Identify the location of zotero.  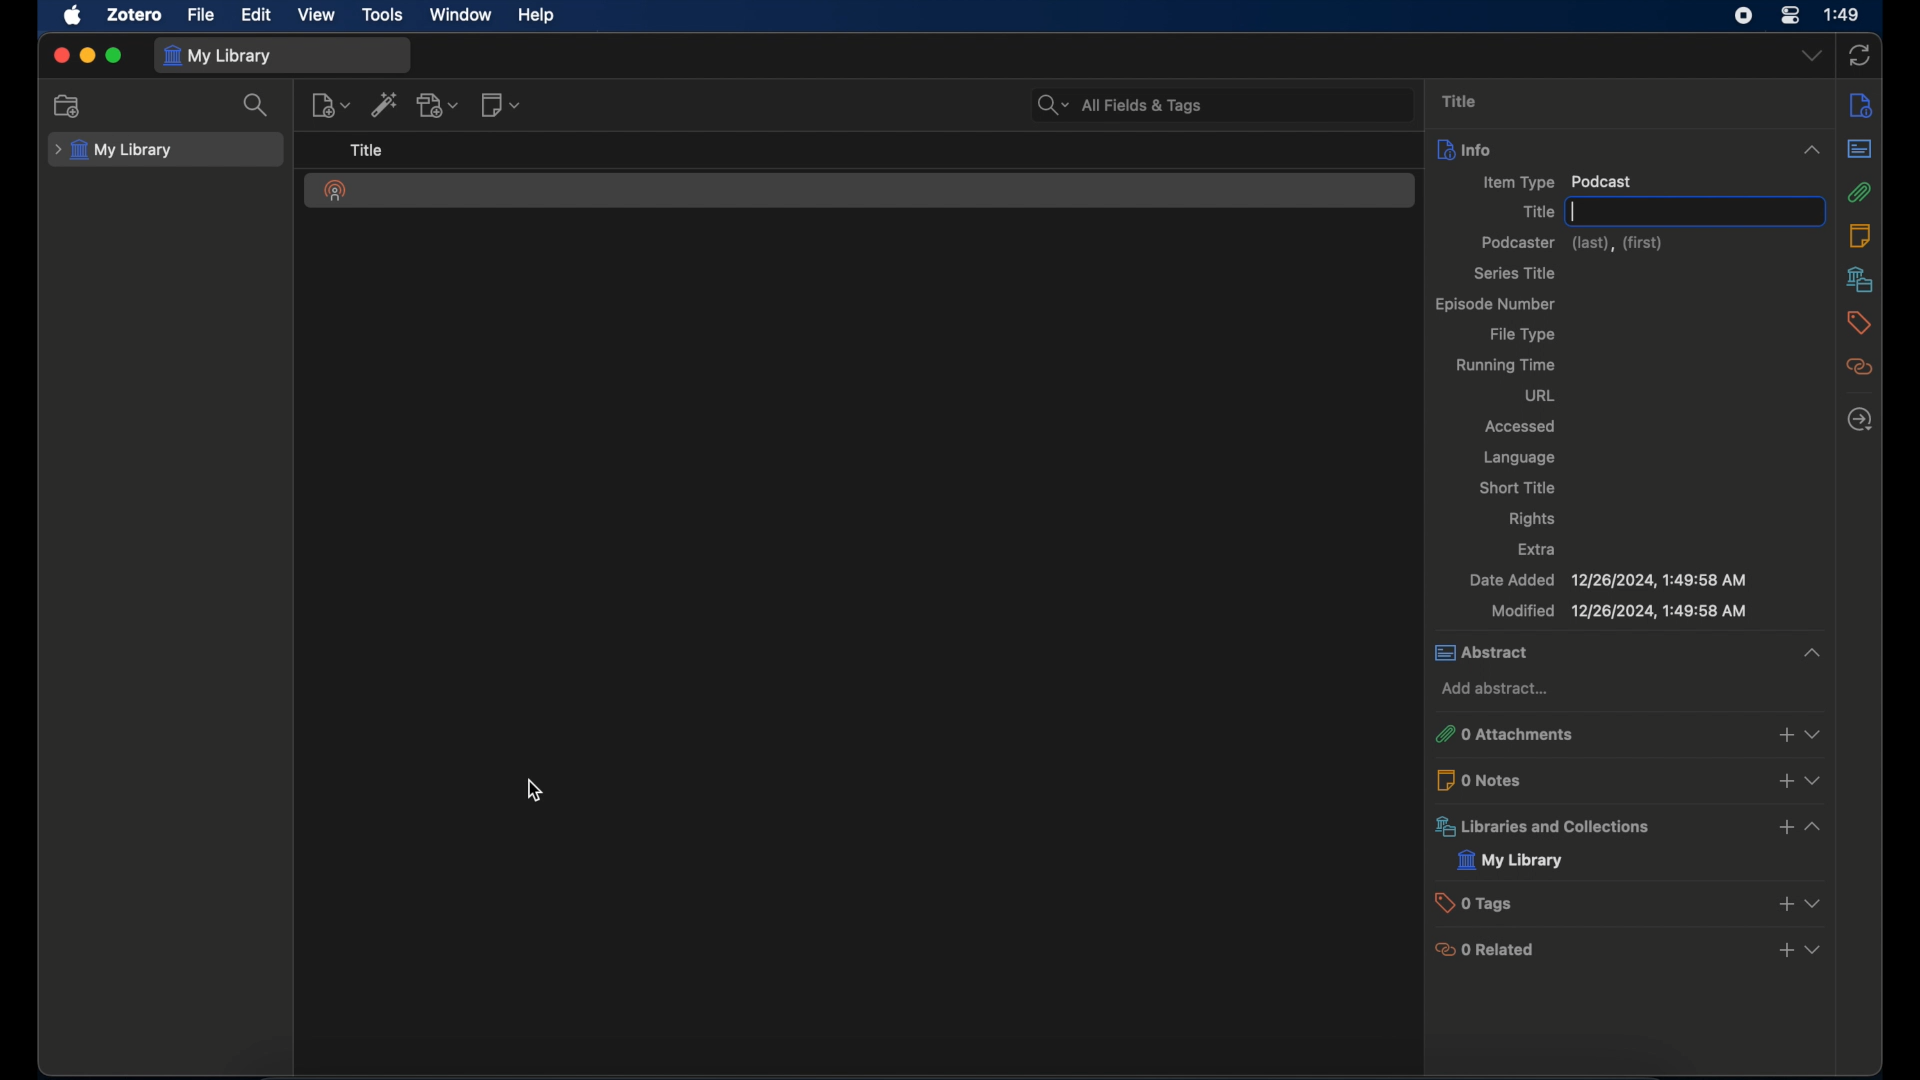
(133, 15).